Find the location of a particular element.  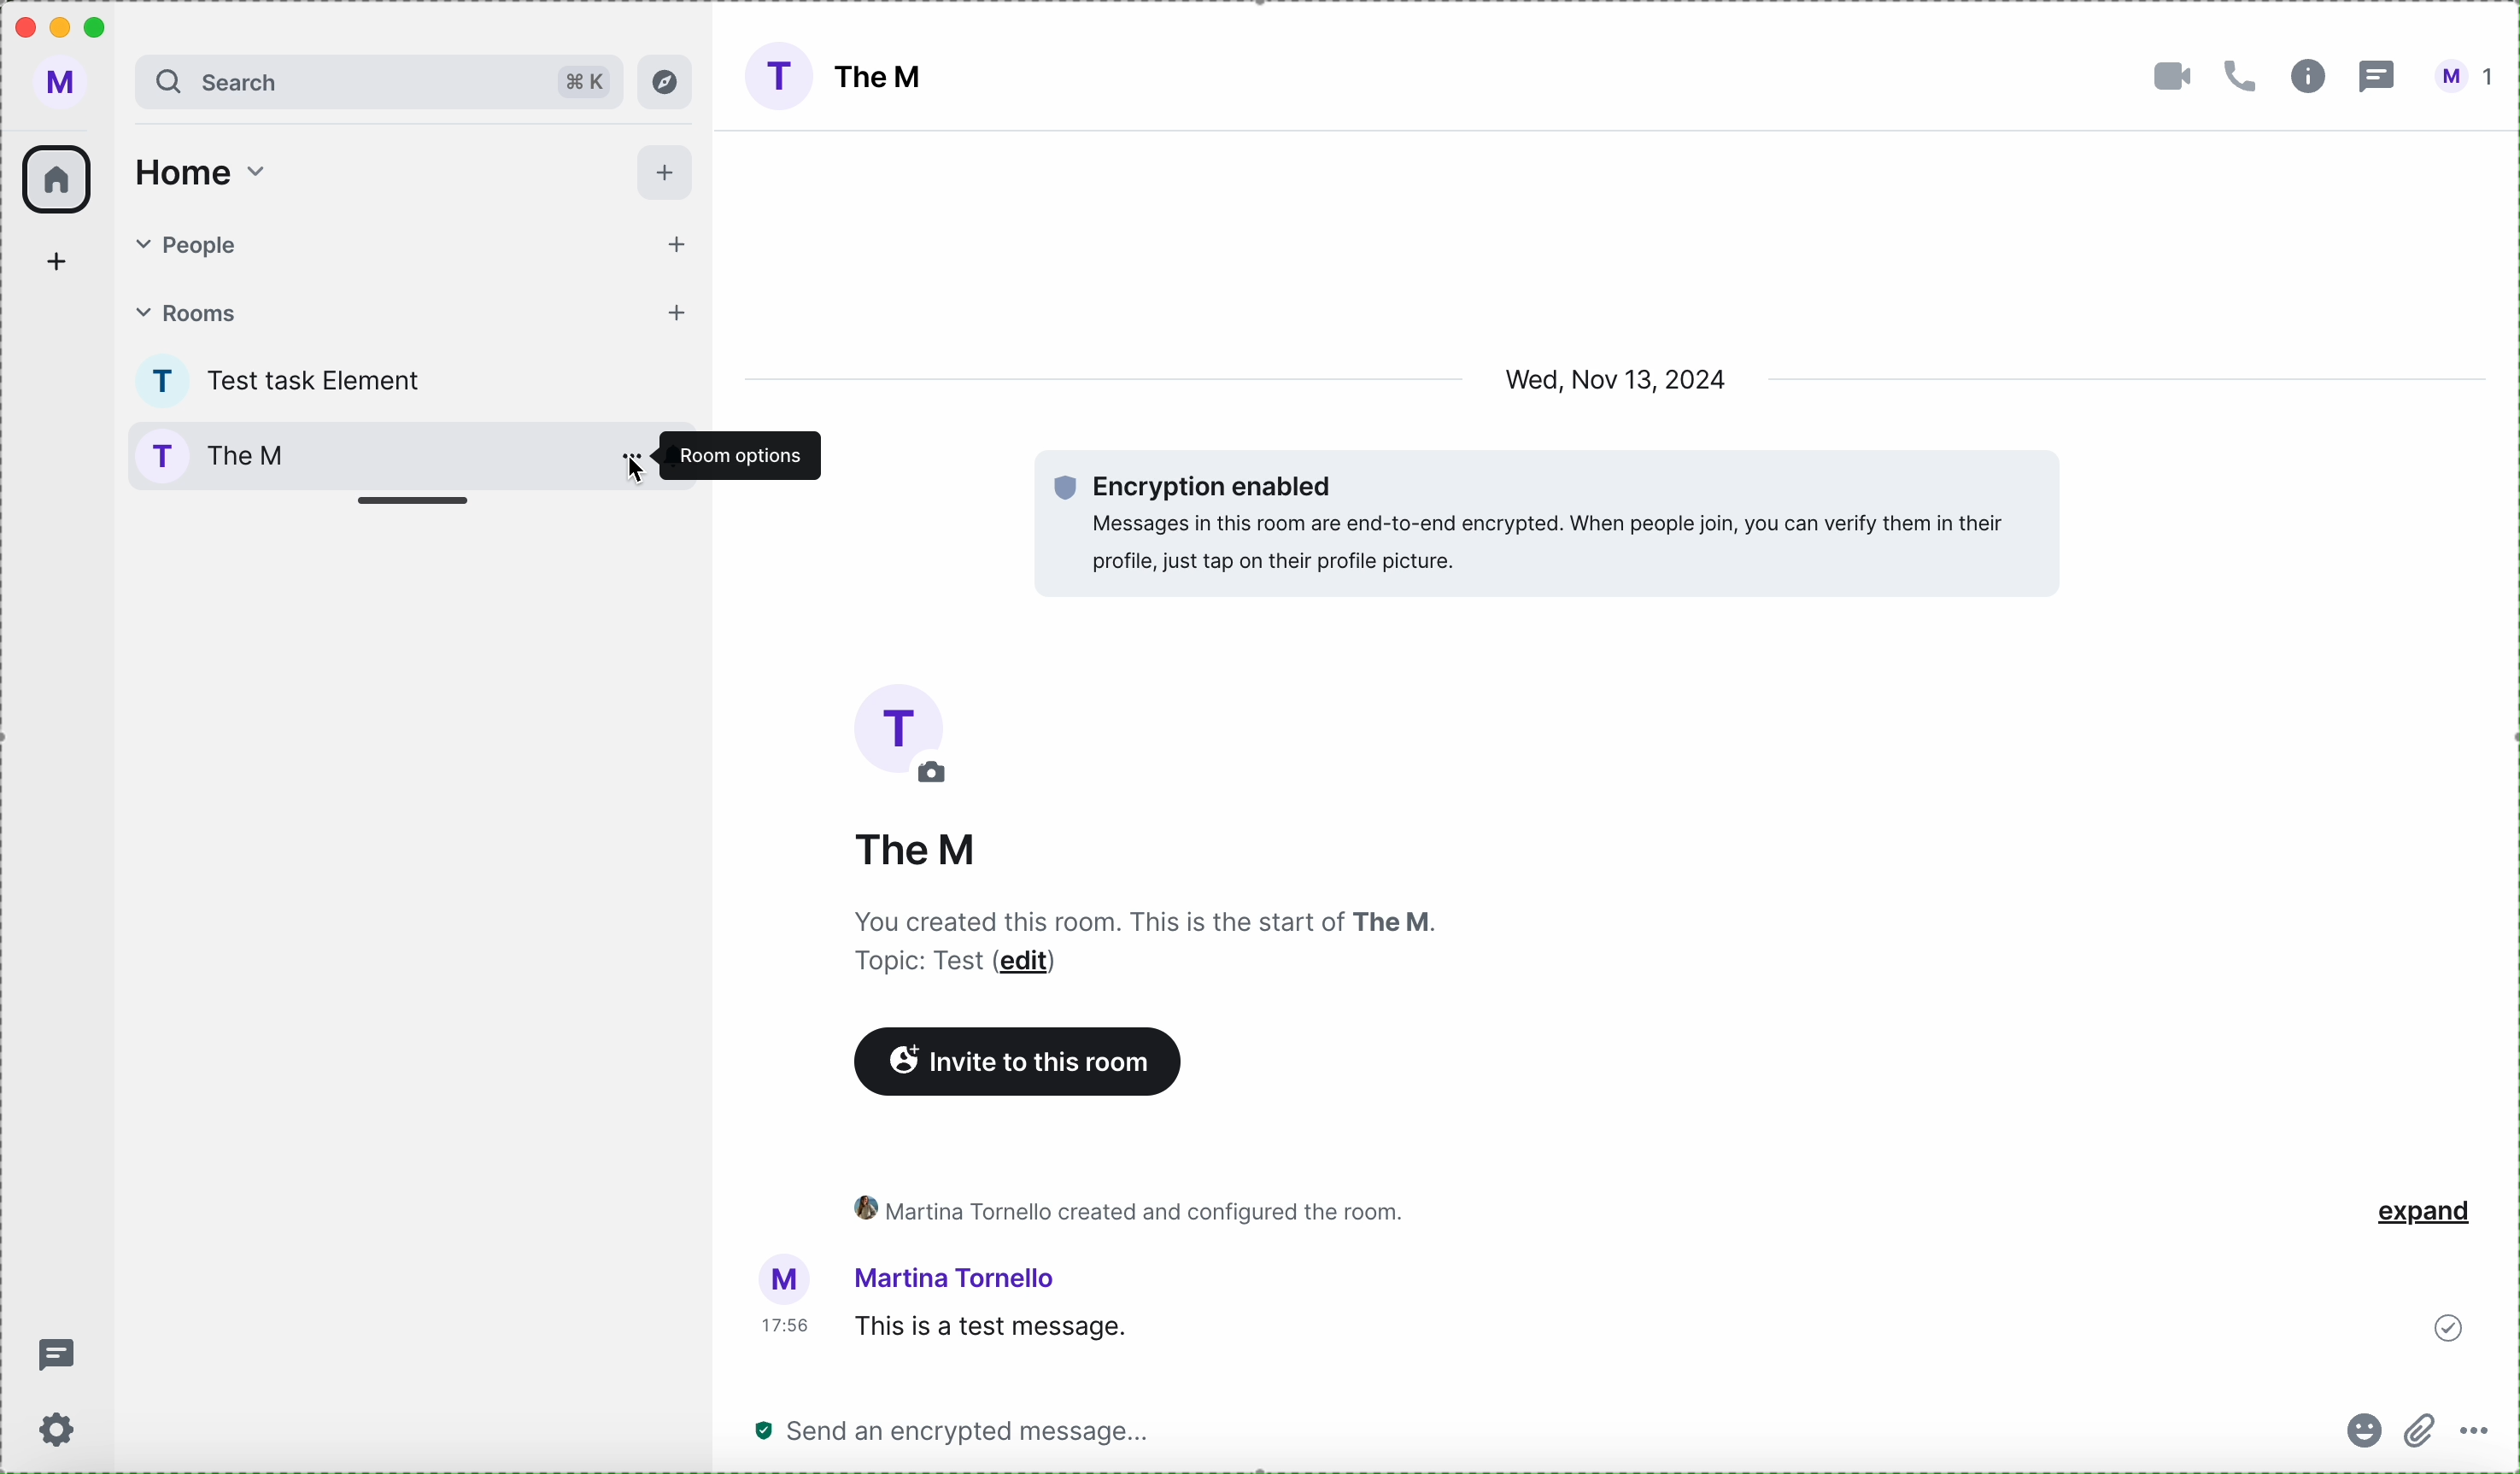

profile is located at coordinates (60, 80).